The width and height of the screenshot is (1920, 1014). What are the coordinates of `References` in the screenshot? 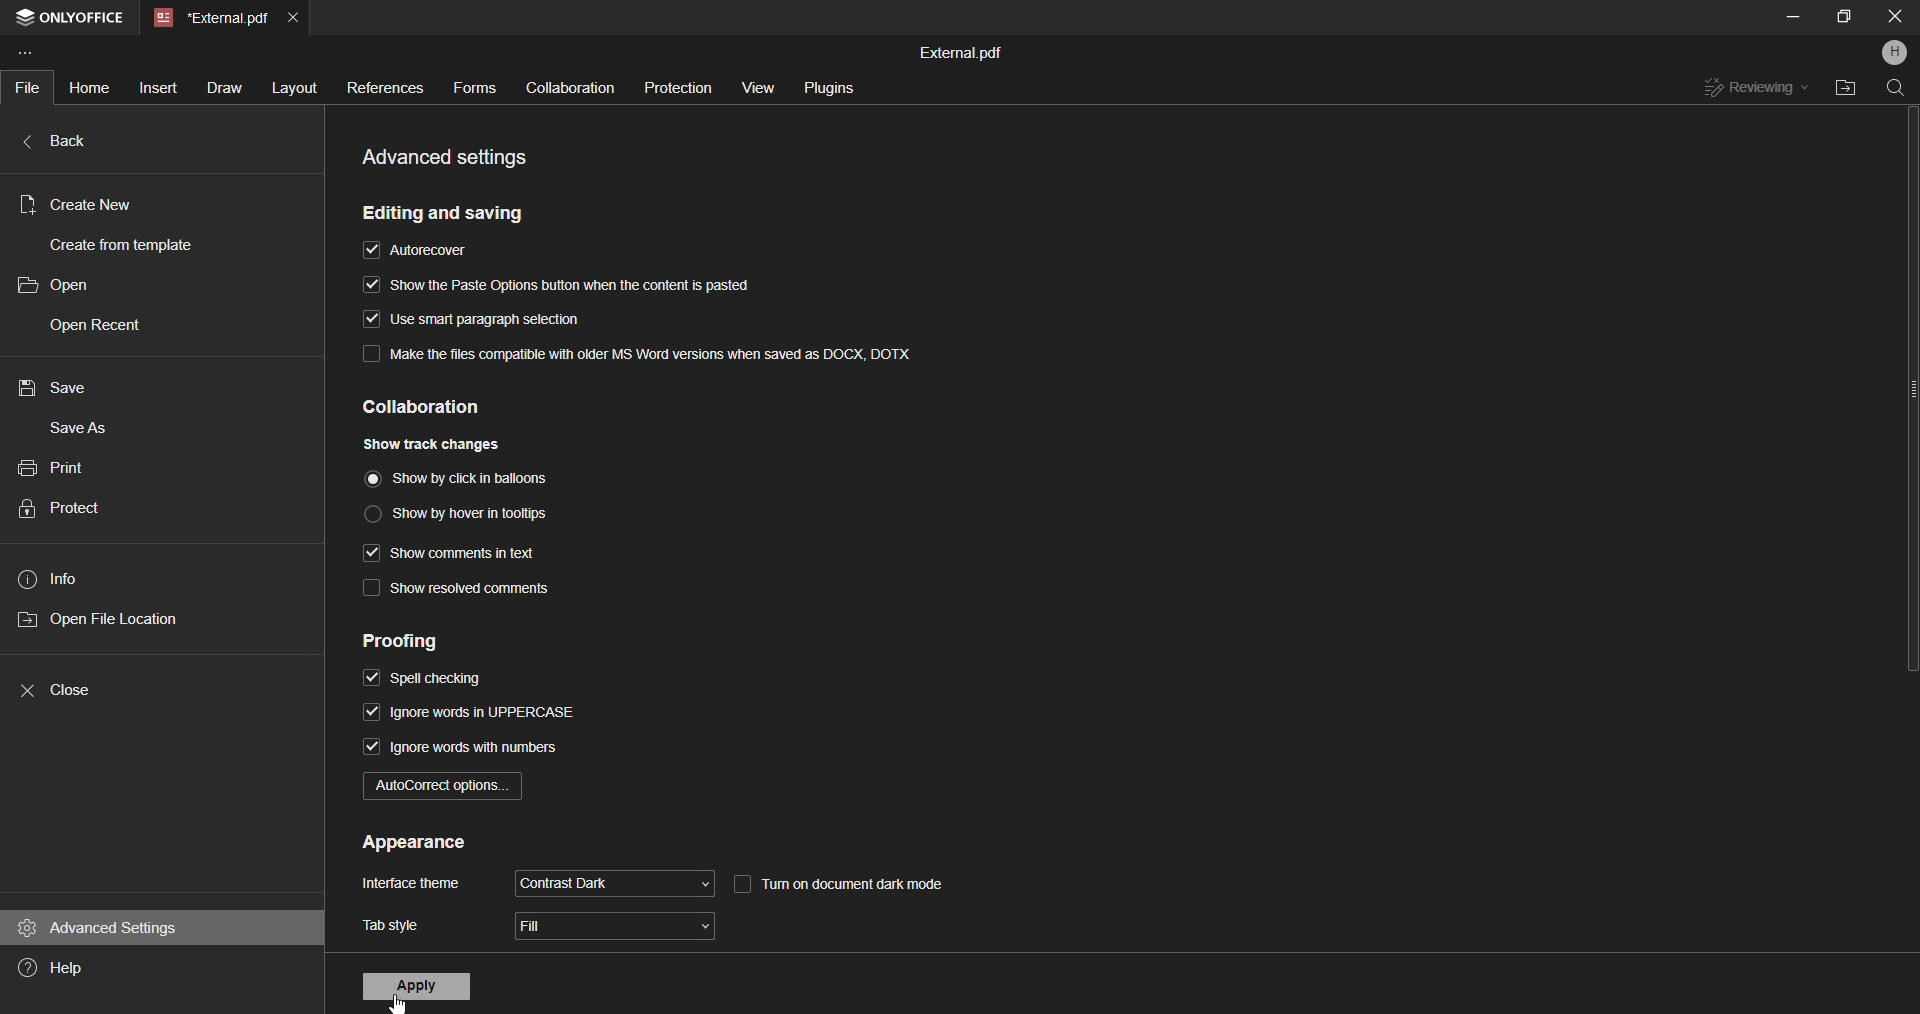 It's located at (380, 90).